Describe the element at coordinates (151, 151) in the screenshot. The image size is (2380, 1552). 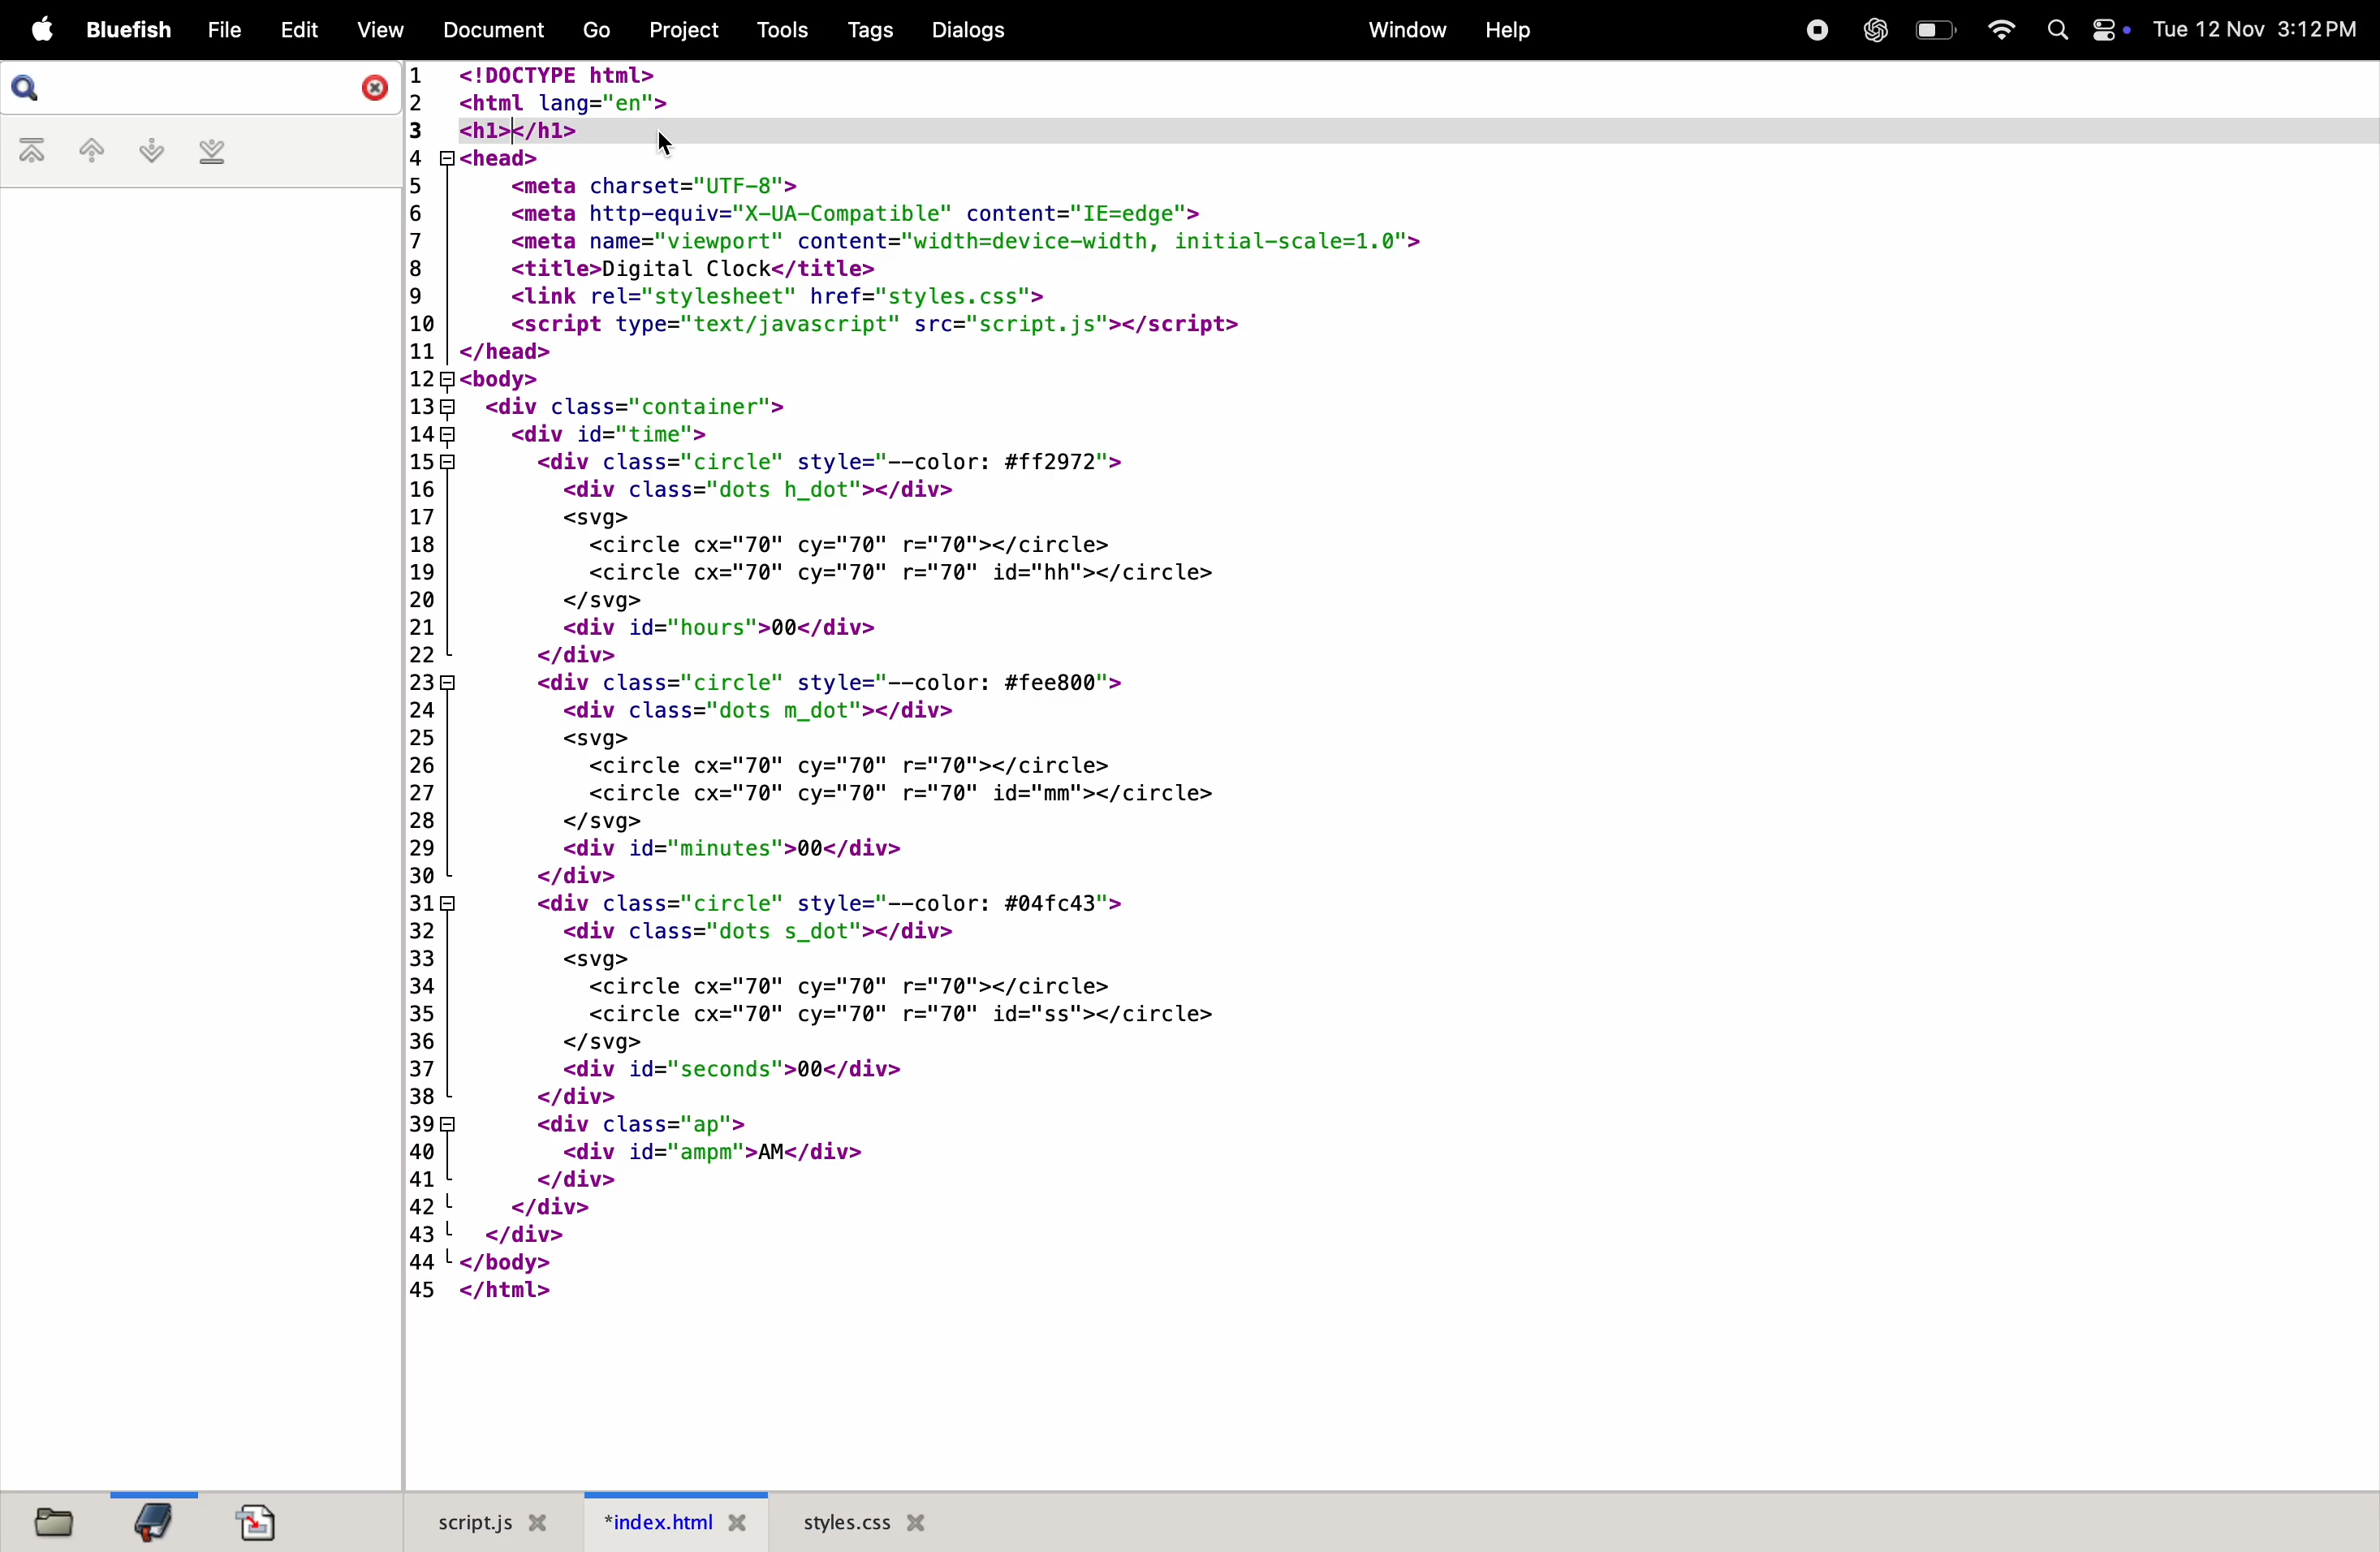
I see `next book mark` at that location.